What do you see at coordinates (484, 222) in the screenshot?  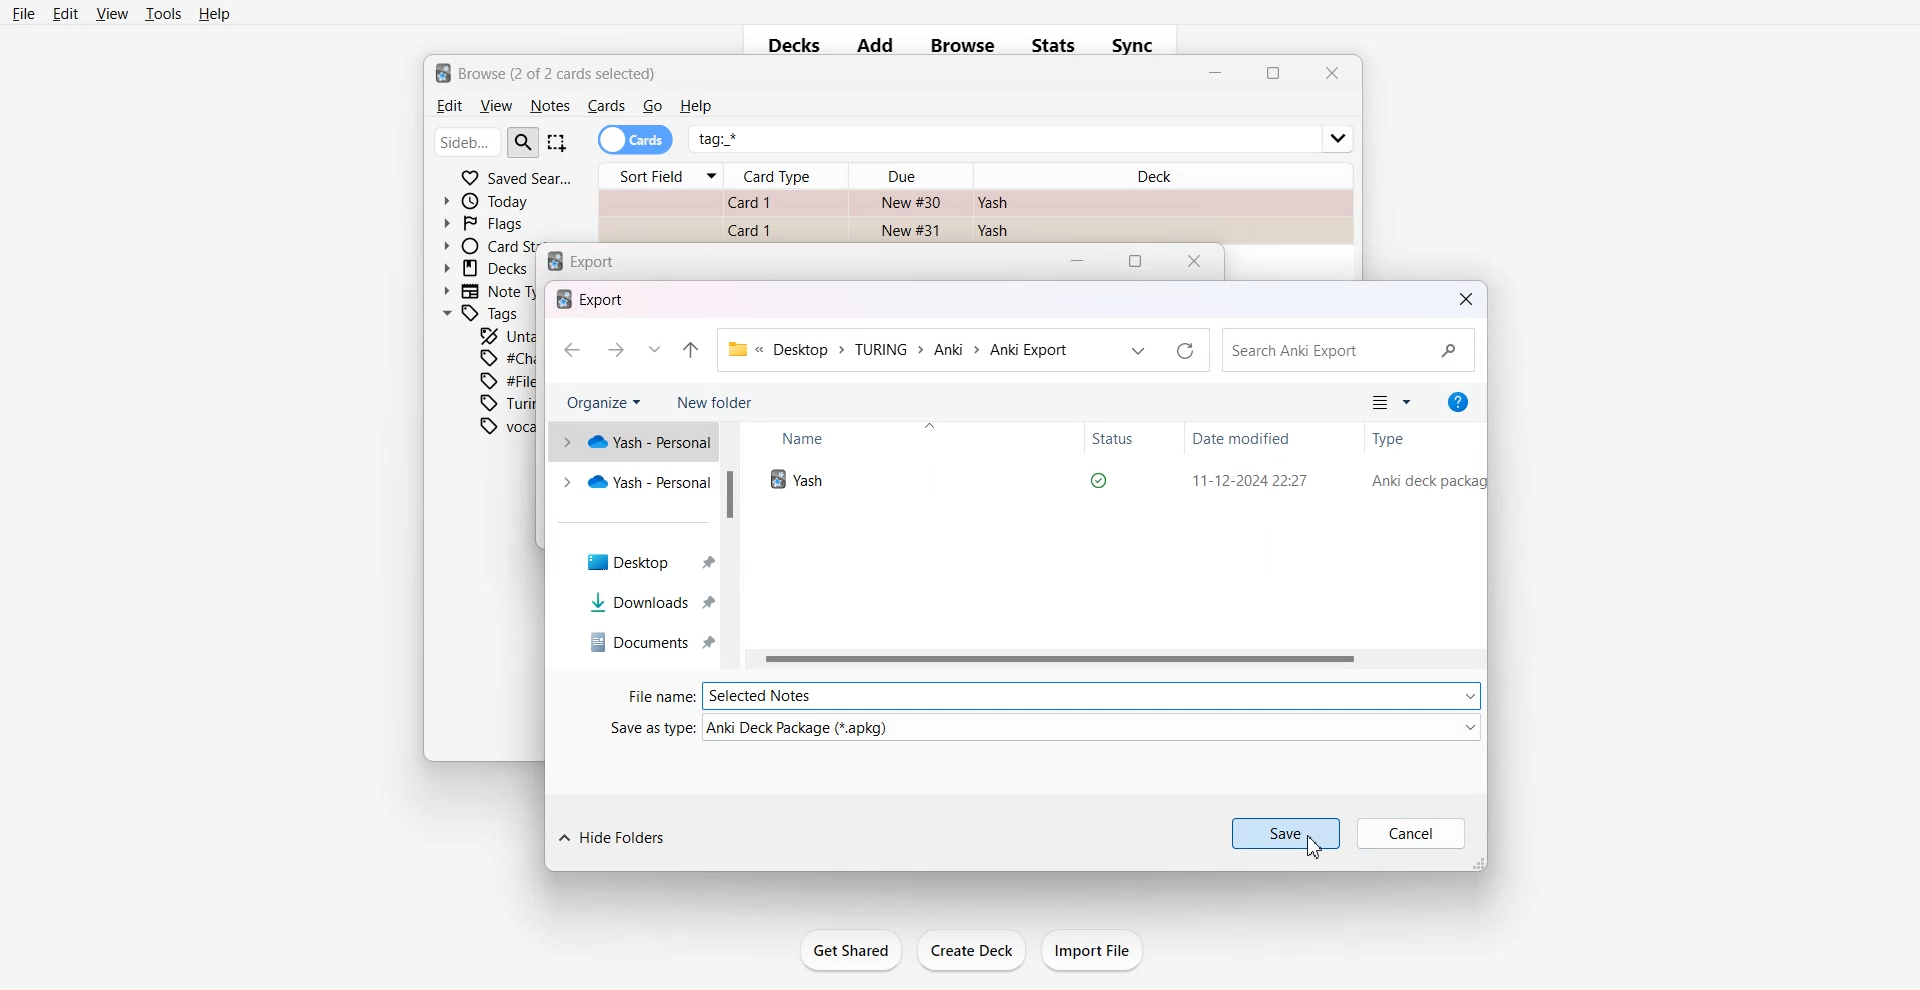 I see `Flags` at bounding box center [484, 222].